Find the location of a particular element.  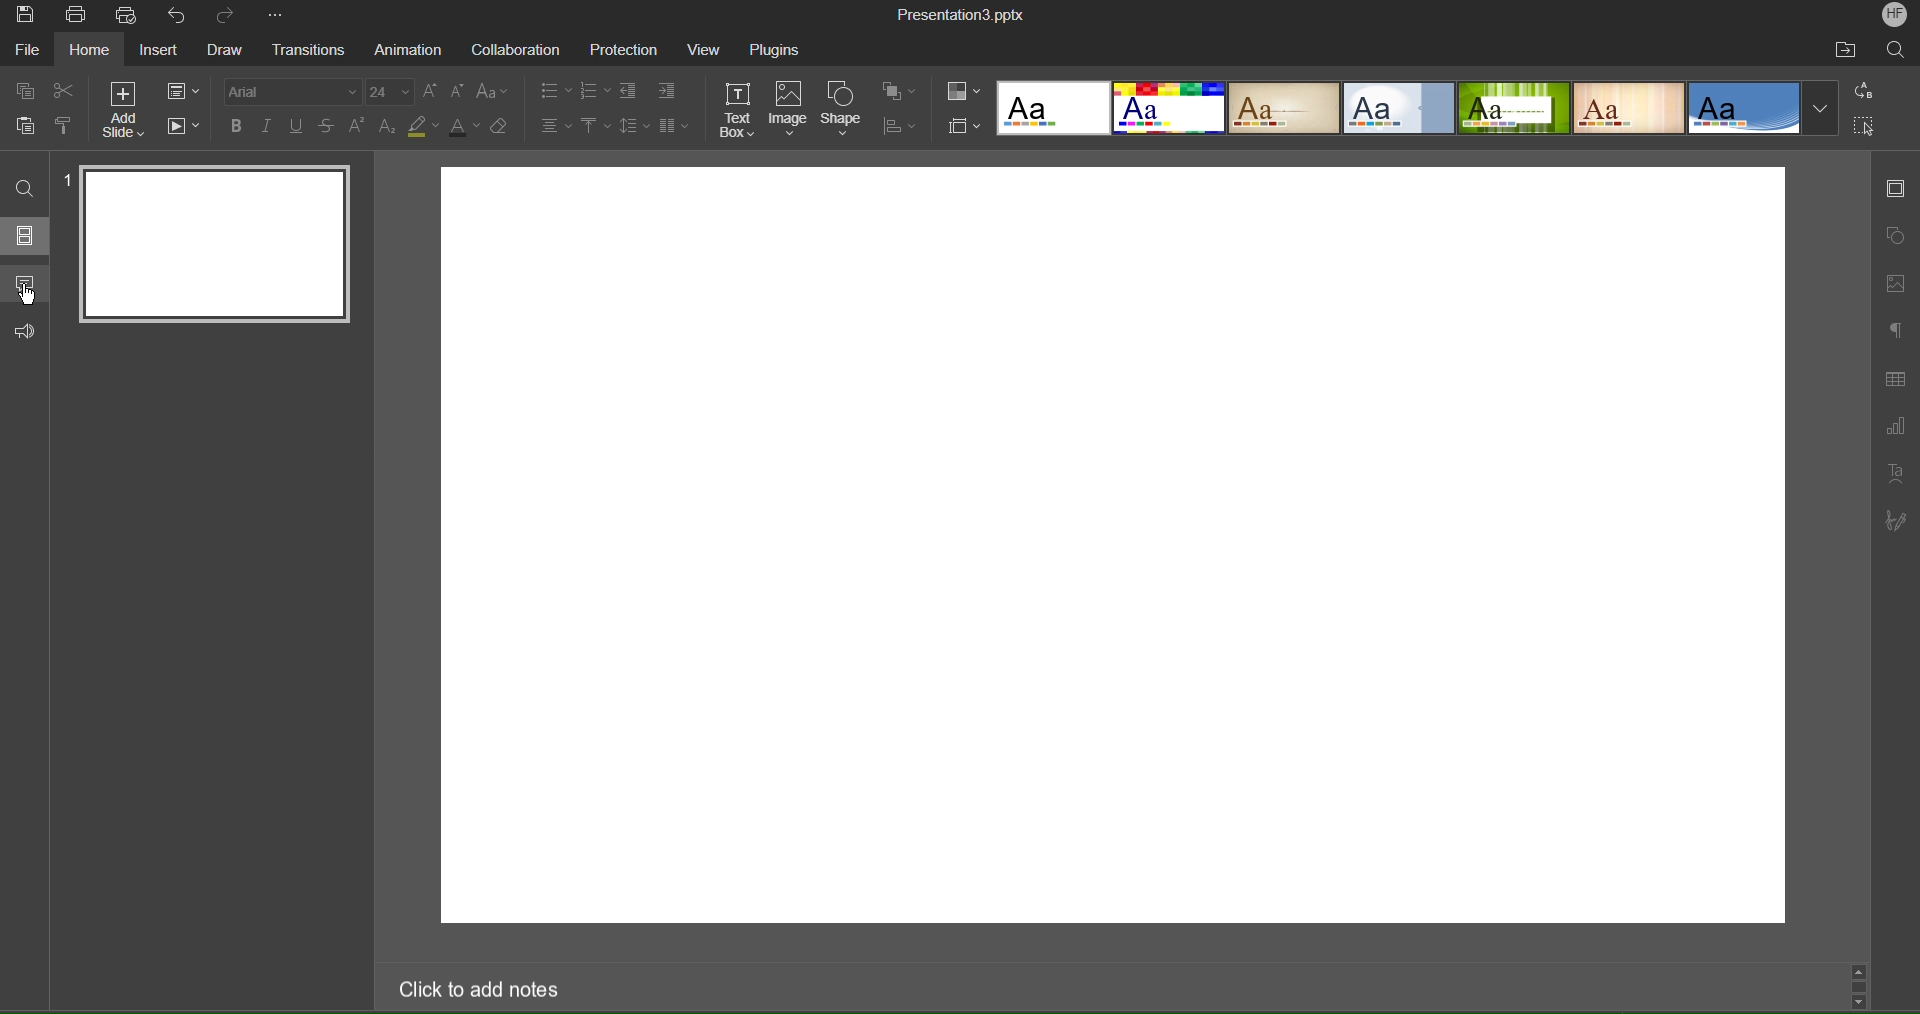

Comments is located at coordinates (26, 282).